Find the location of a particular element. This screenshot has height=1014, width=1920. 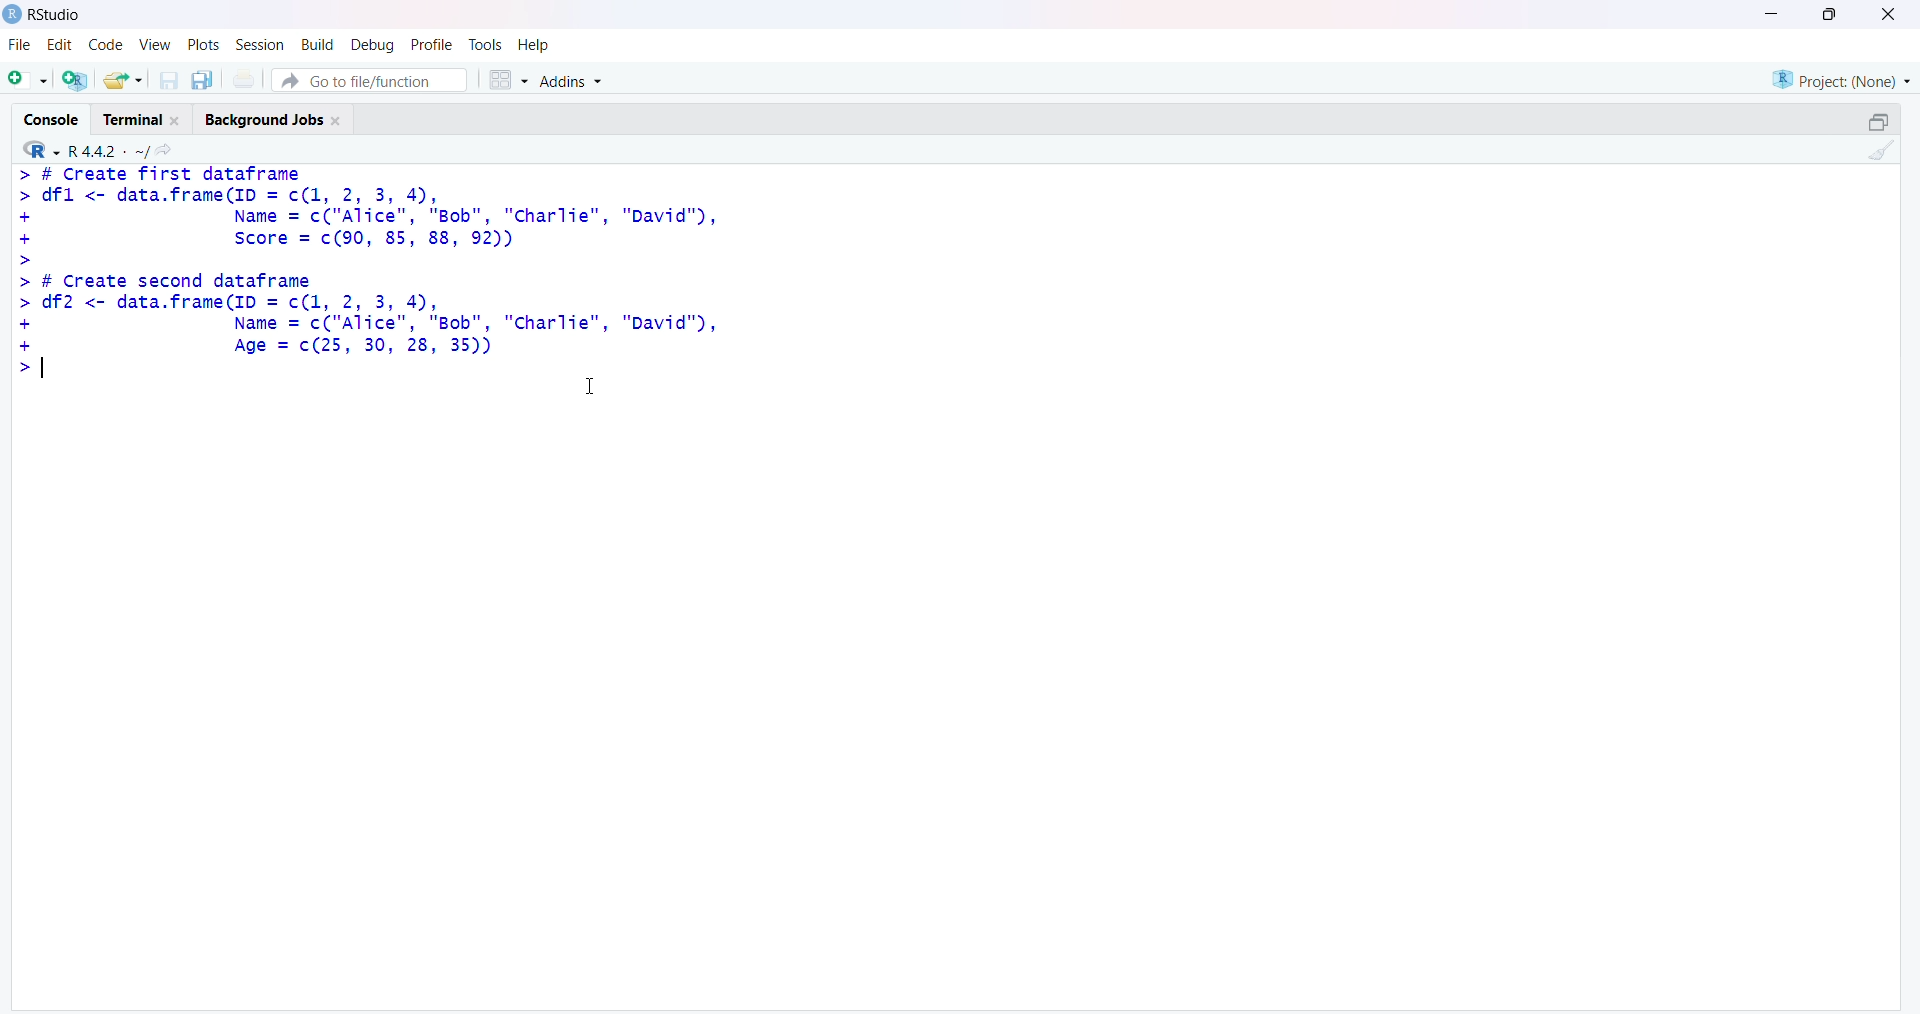

print is located at coordinates (245, 78).